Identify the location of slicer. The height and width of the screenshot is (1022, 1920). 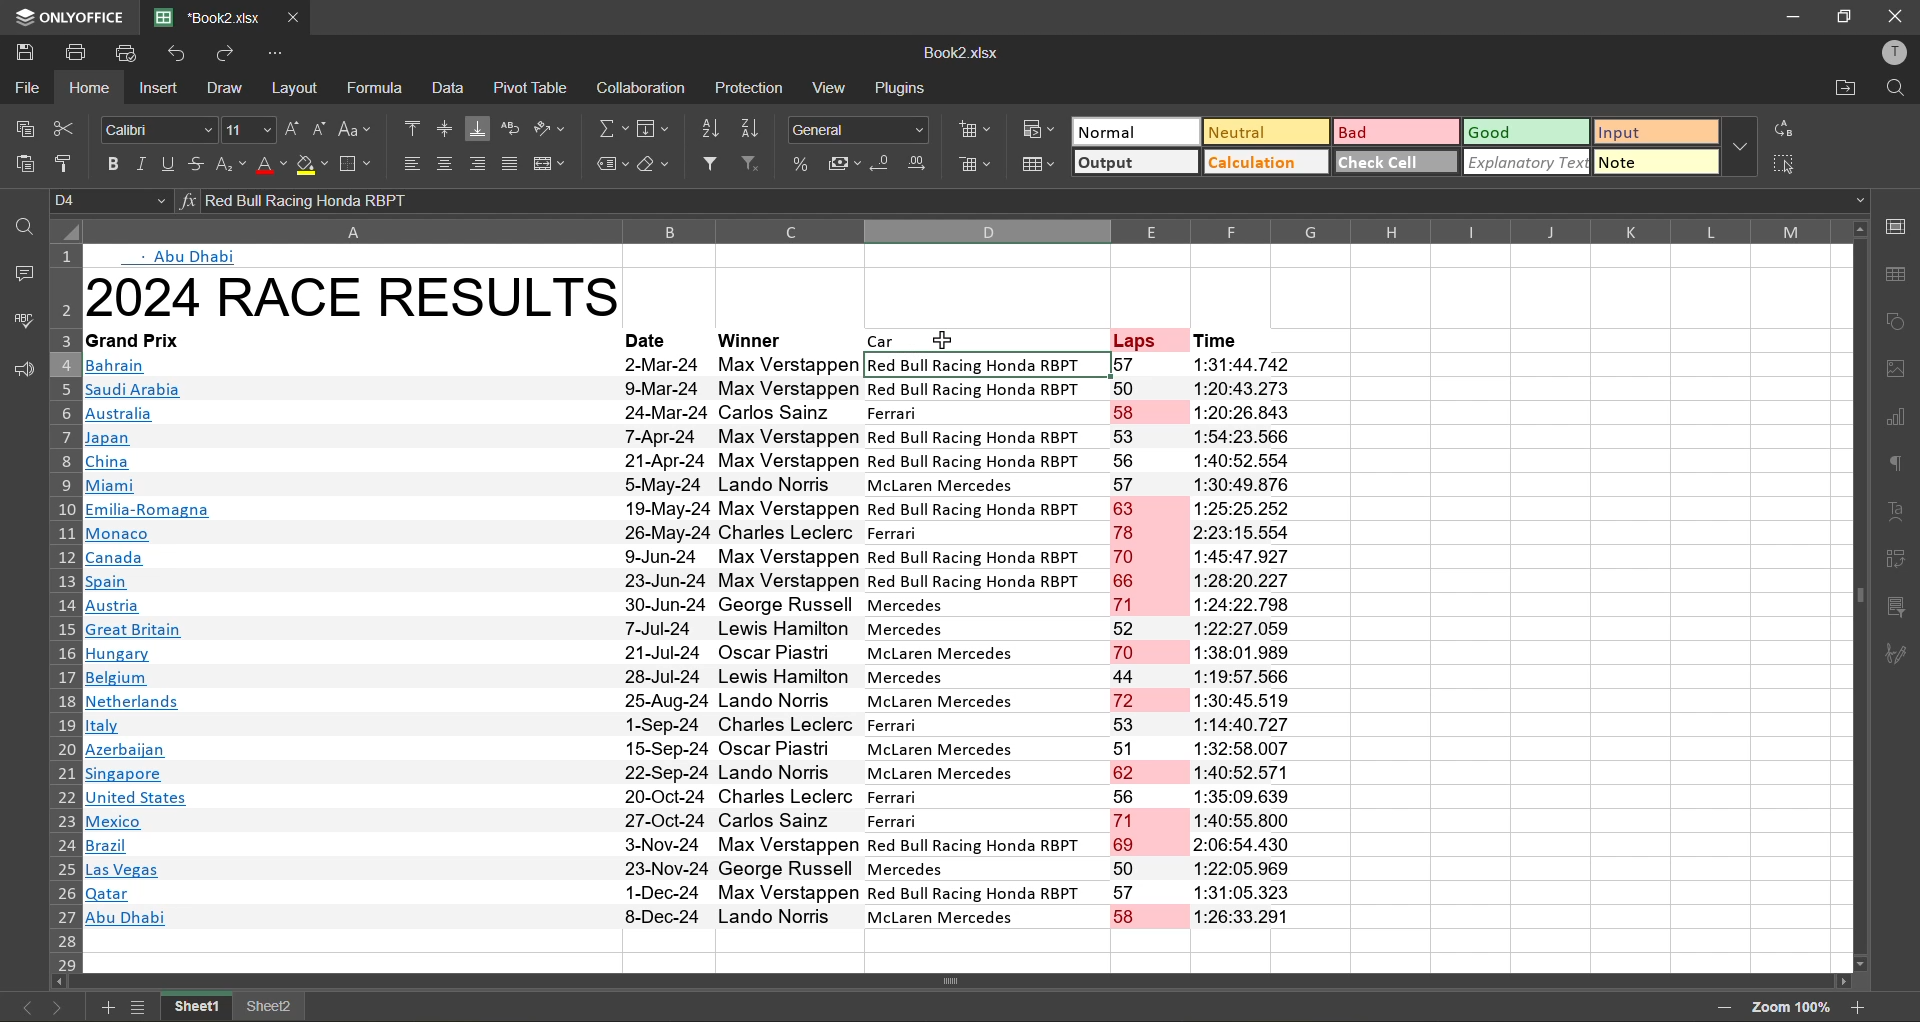
(1896, 606).